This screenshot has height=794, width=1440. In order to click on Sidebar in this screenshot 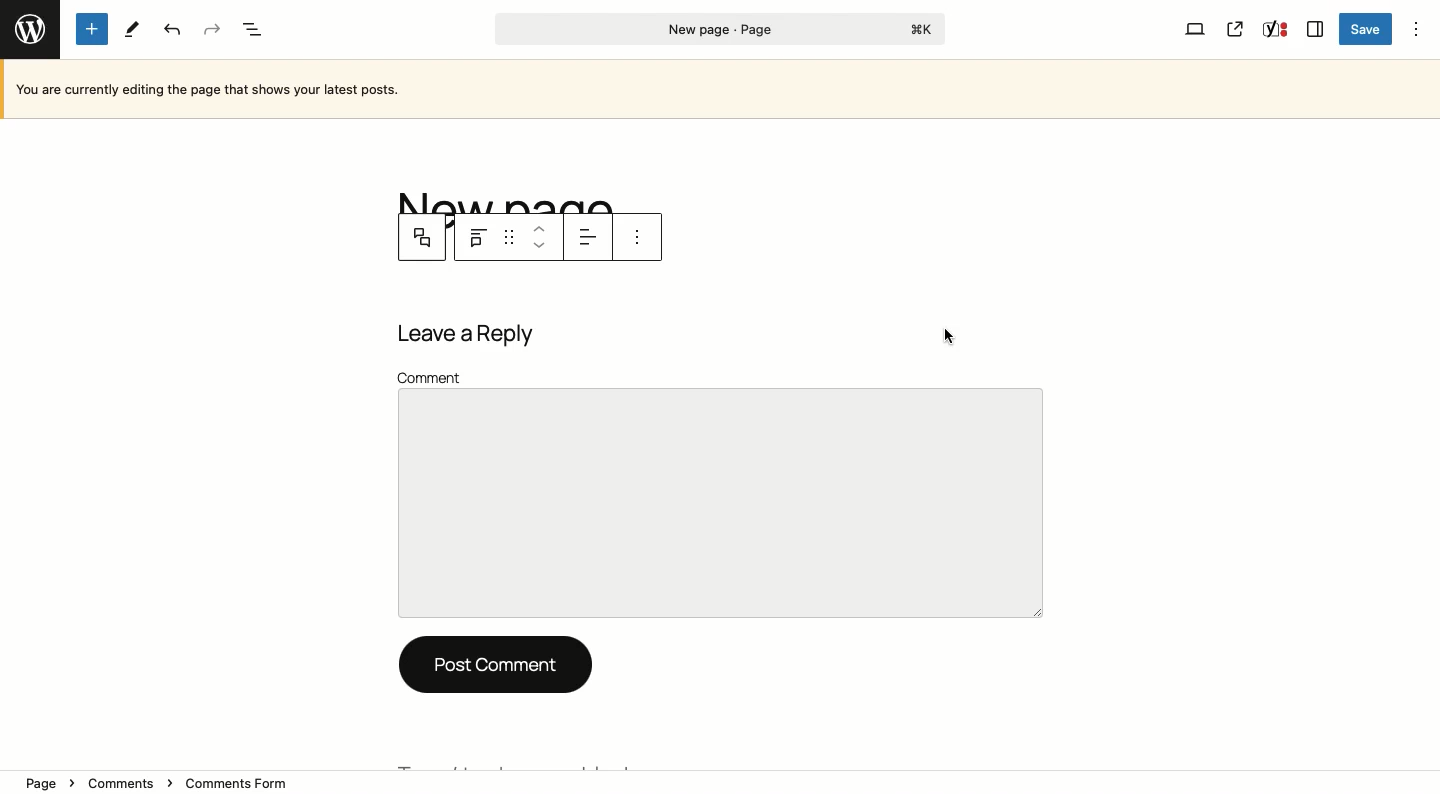, I will do `click(1318, 28)`.